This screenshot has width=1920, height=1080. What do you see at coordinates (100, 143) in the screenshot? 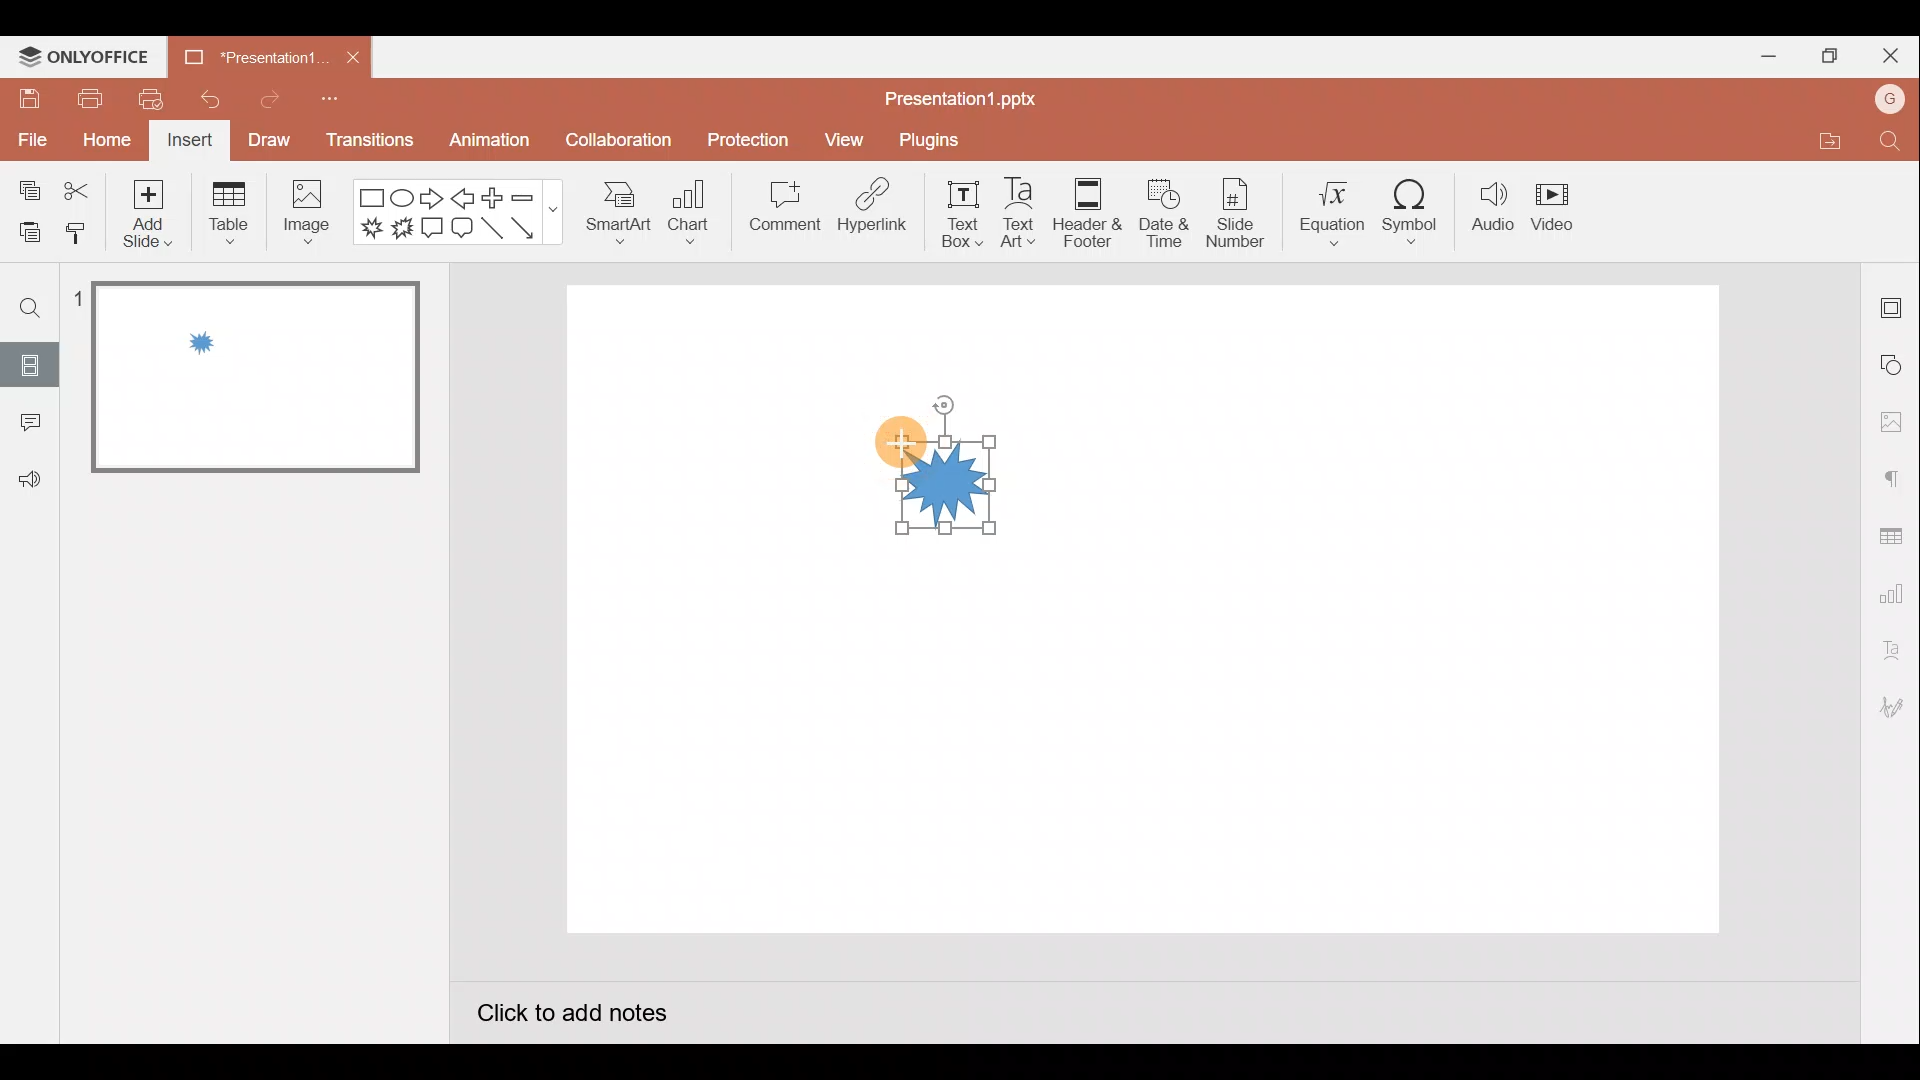
I see `Home` at bounding box center [100, 143].